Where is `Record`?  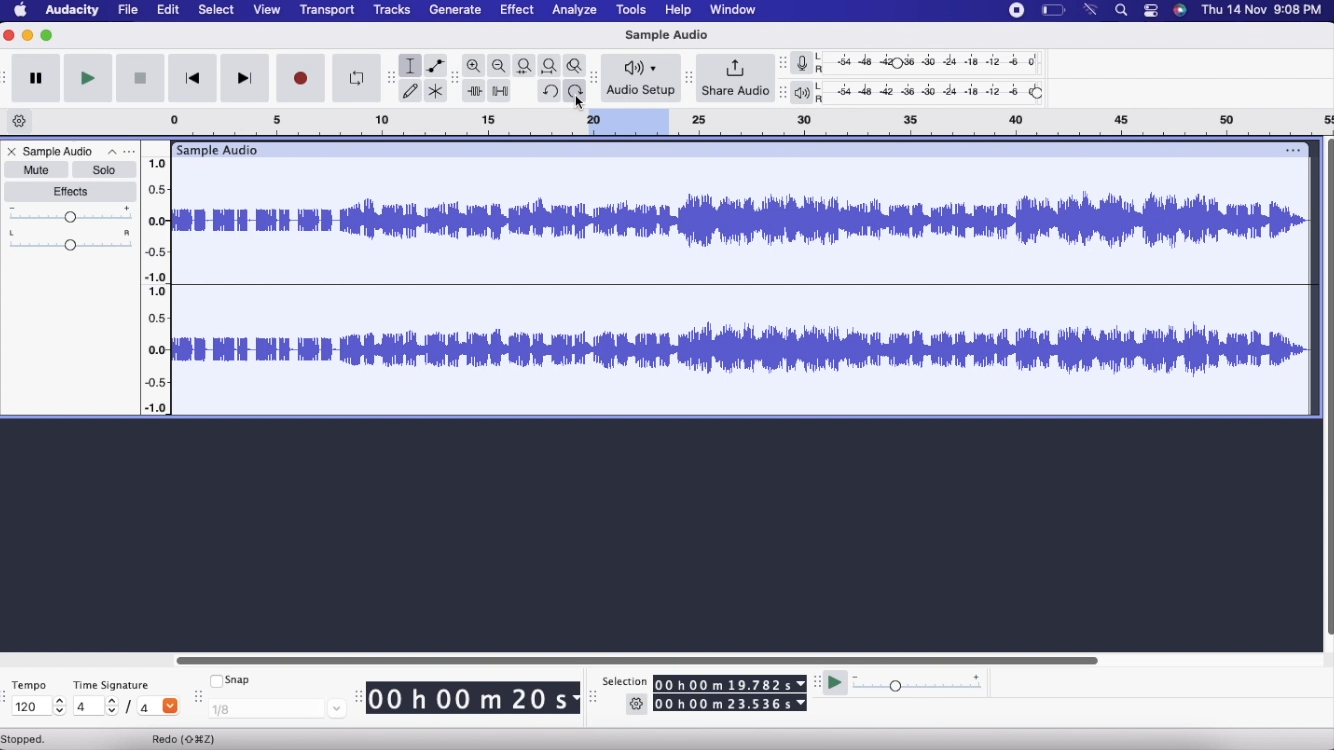
Record is located at coordinates (299, 78).